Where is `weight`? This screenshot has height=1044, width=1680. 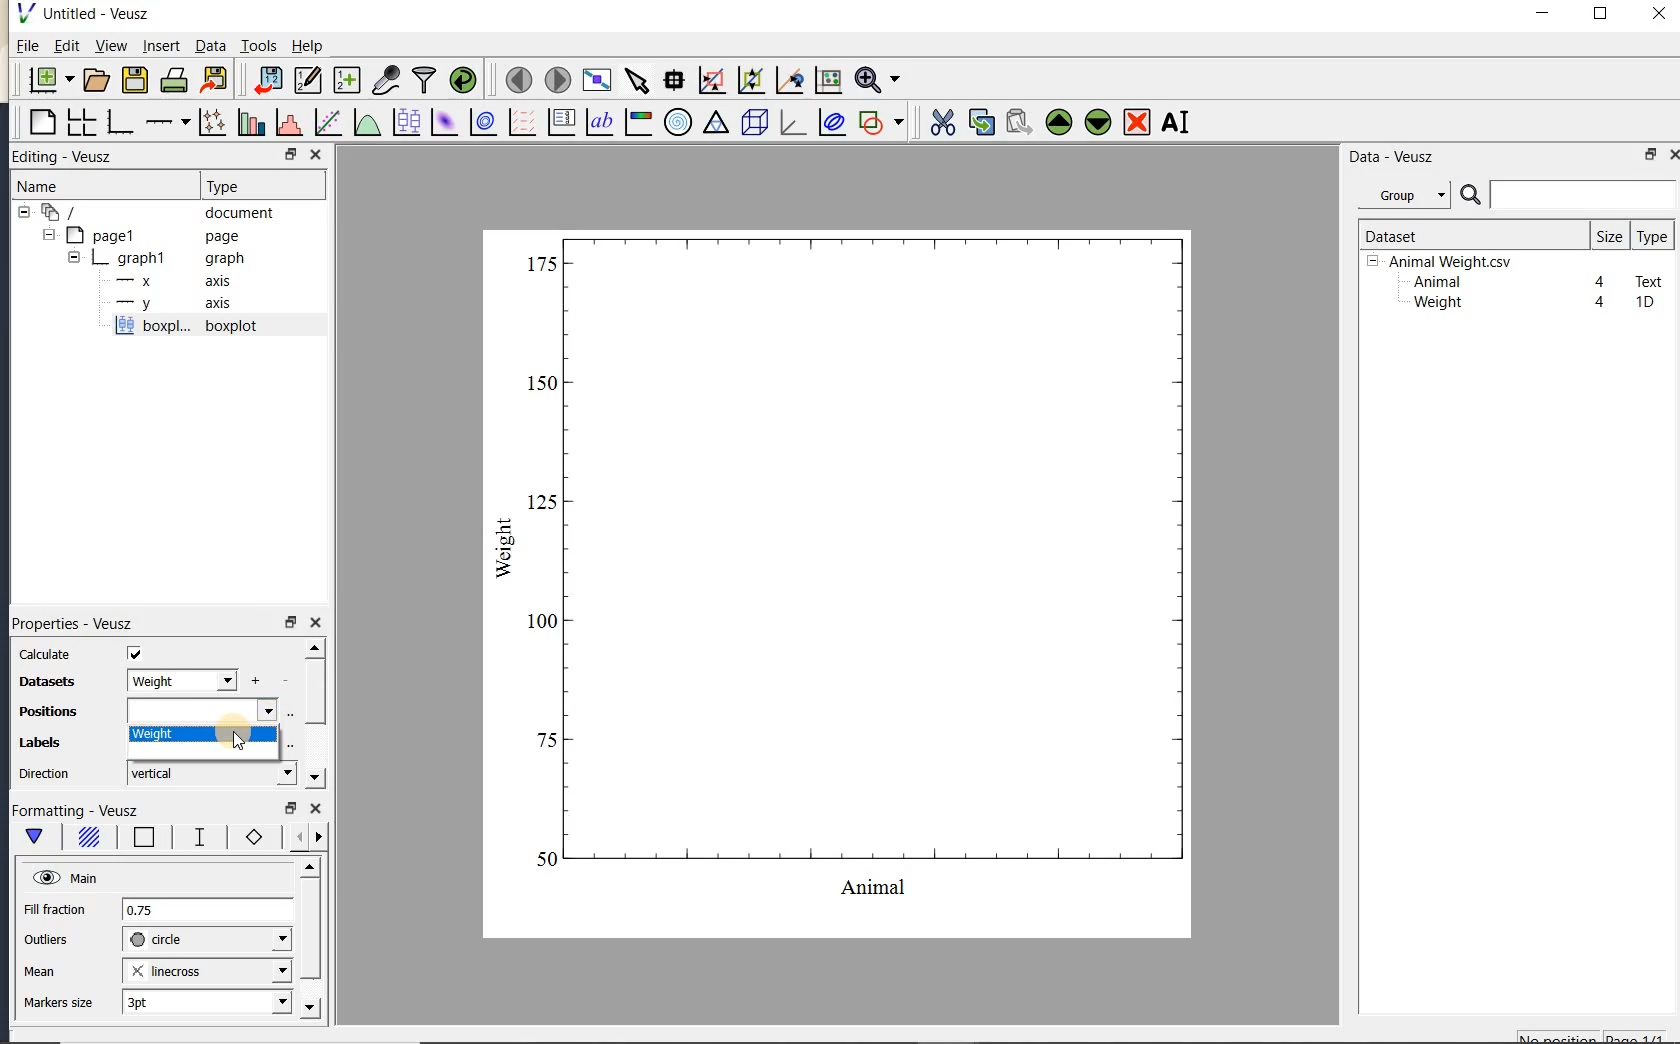
weight is located at coordinates (184, 681).